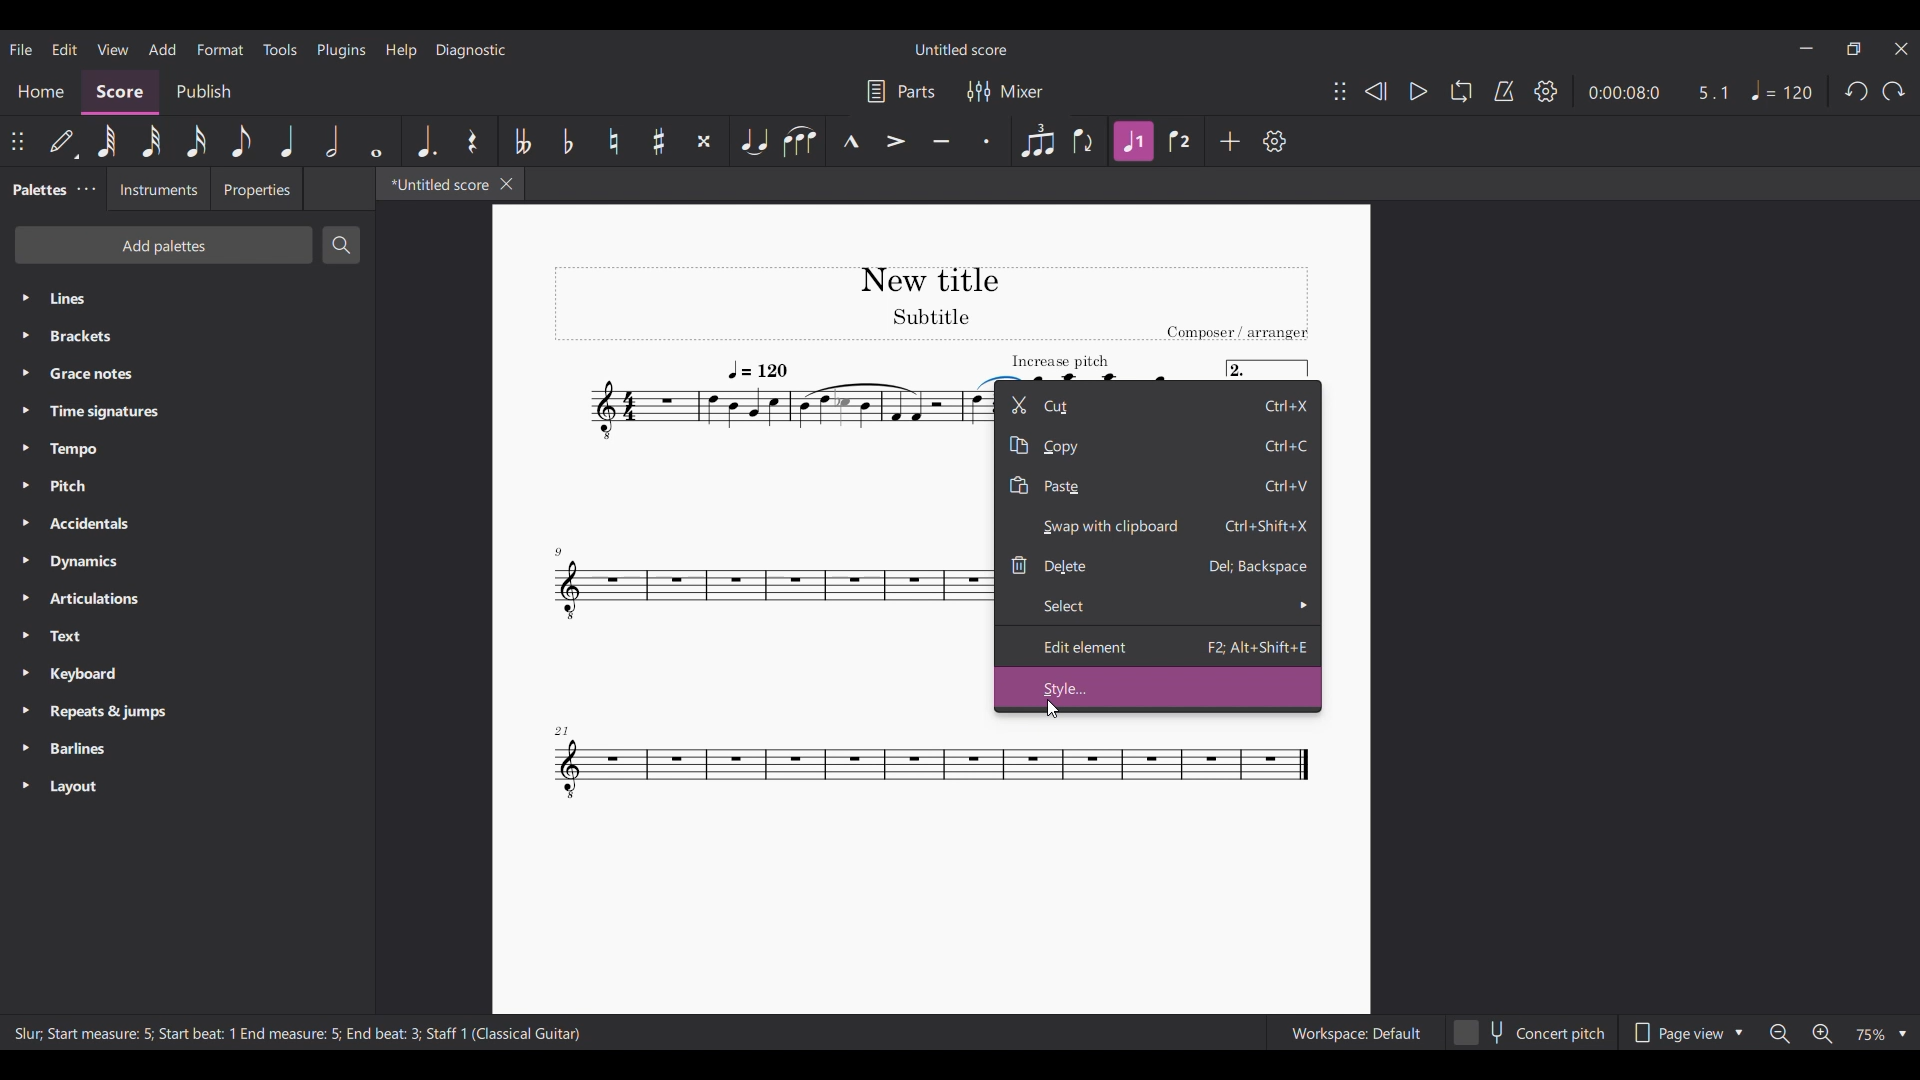  What do you see at coordinates (1158, 486) in the screenshot?
I see `Paste` at bounding box center [1158, 486].